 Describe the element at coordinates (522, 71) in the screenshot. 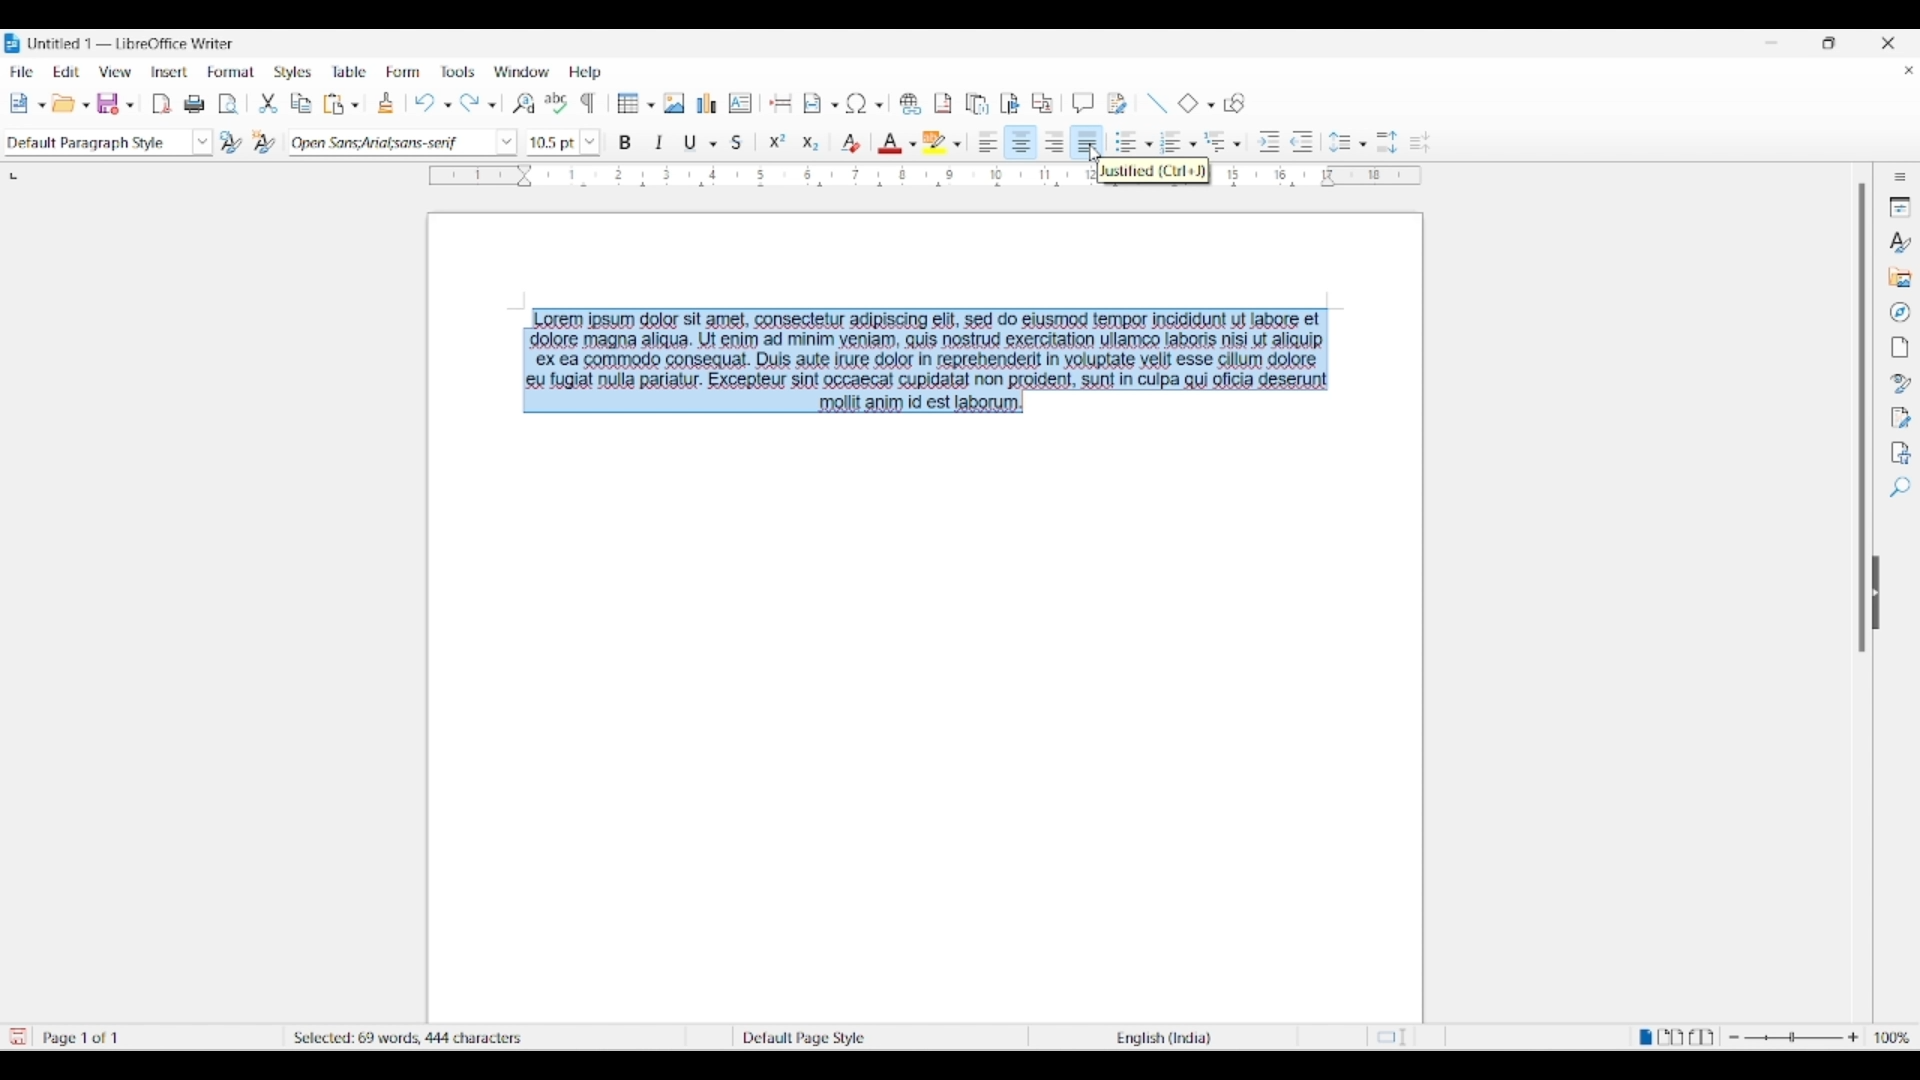

I see `Window` at that location.